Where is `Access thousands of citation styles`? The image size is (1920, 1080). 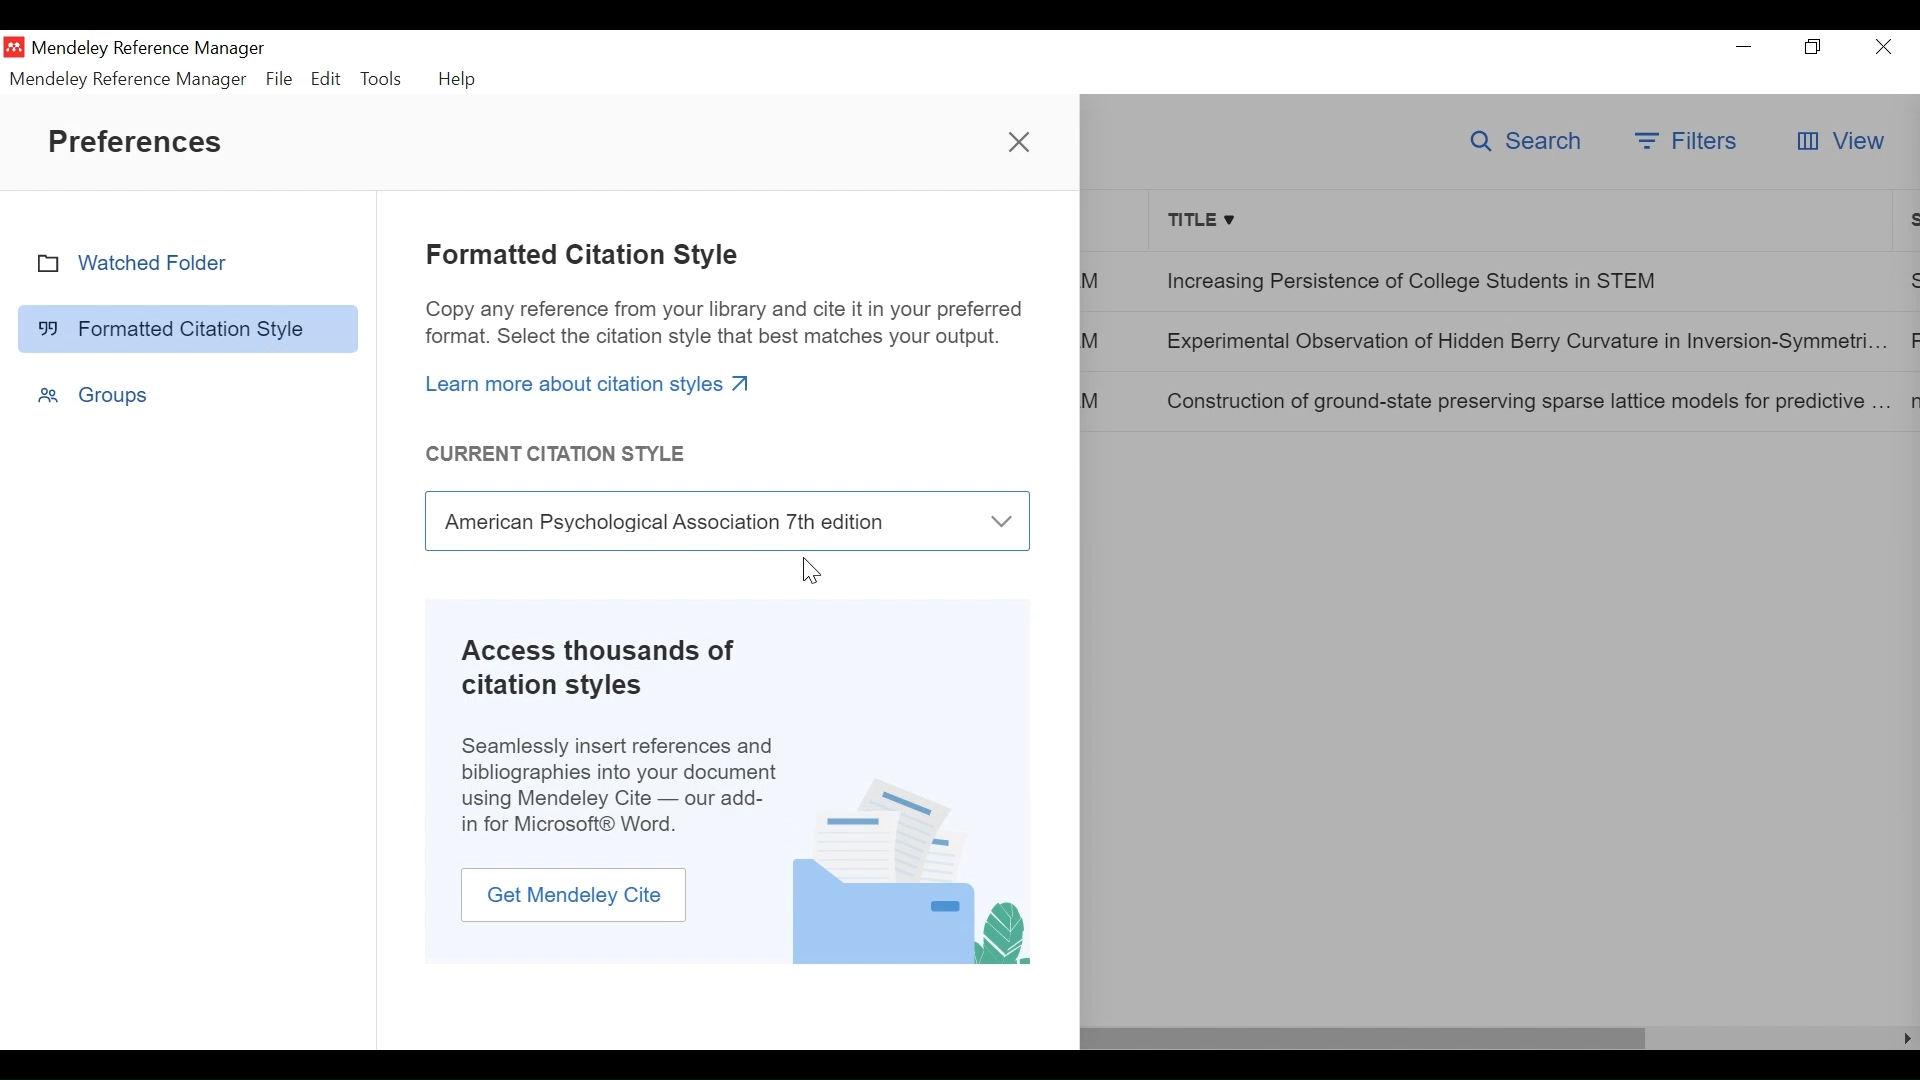
Access thousands of citation styles is located at coordinates (614, 668).